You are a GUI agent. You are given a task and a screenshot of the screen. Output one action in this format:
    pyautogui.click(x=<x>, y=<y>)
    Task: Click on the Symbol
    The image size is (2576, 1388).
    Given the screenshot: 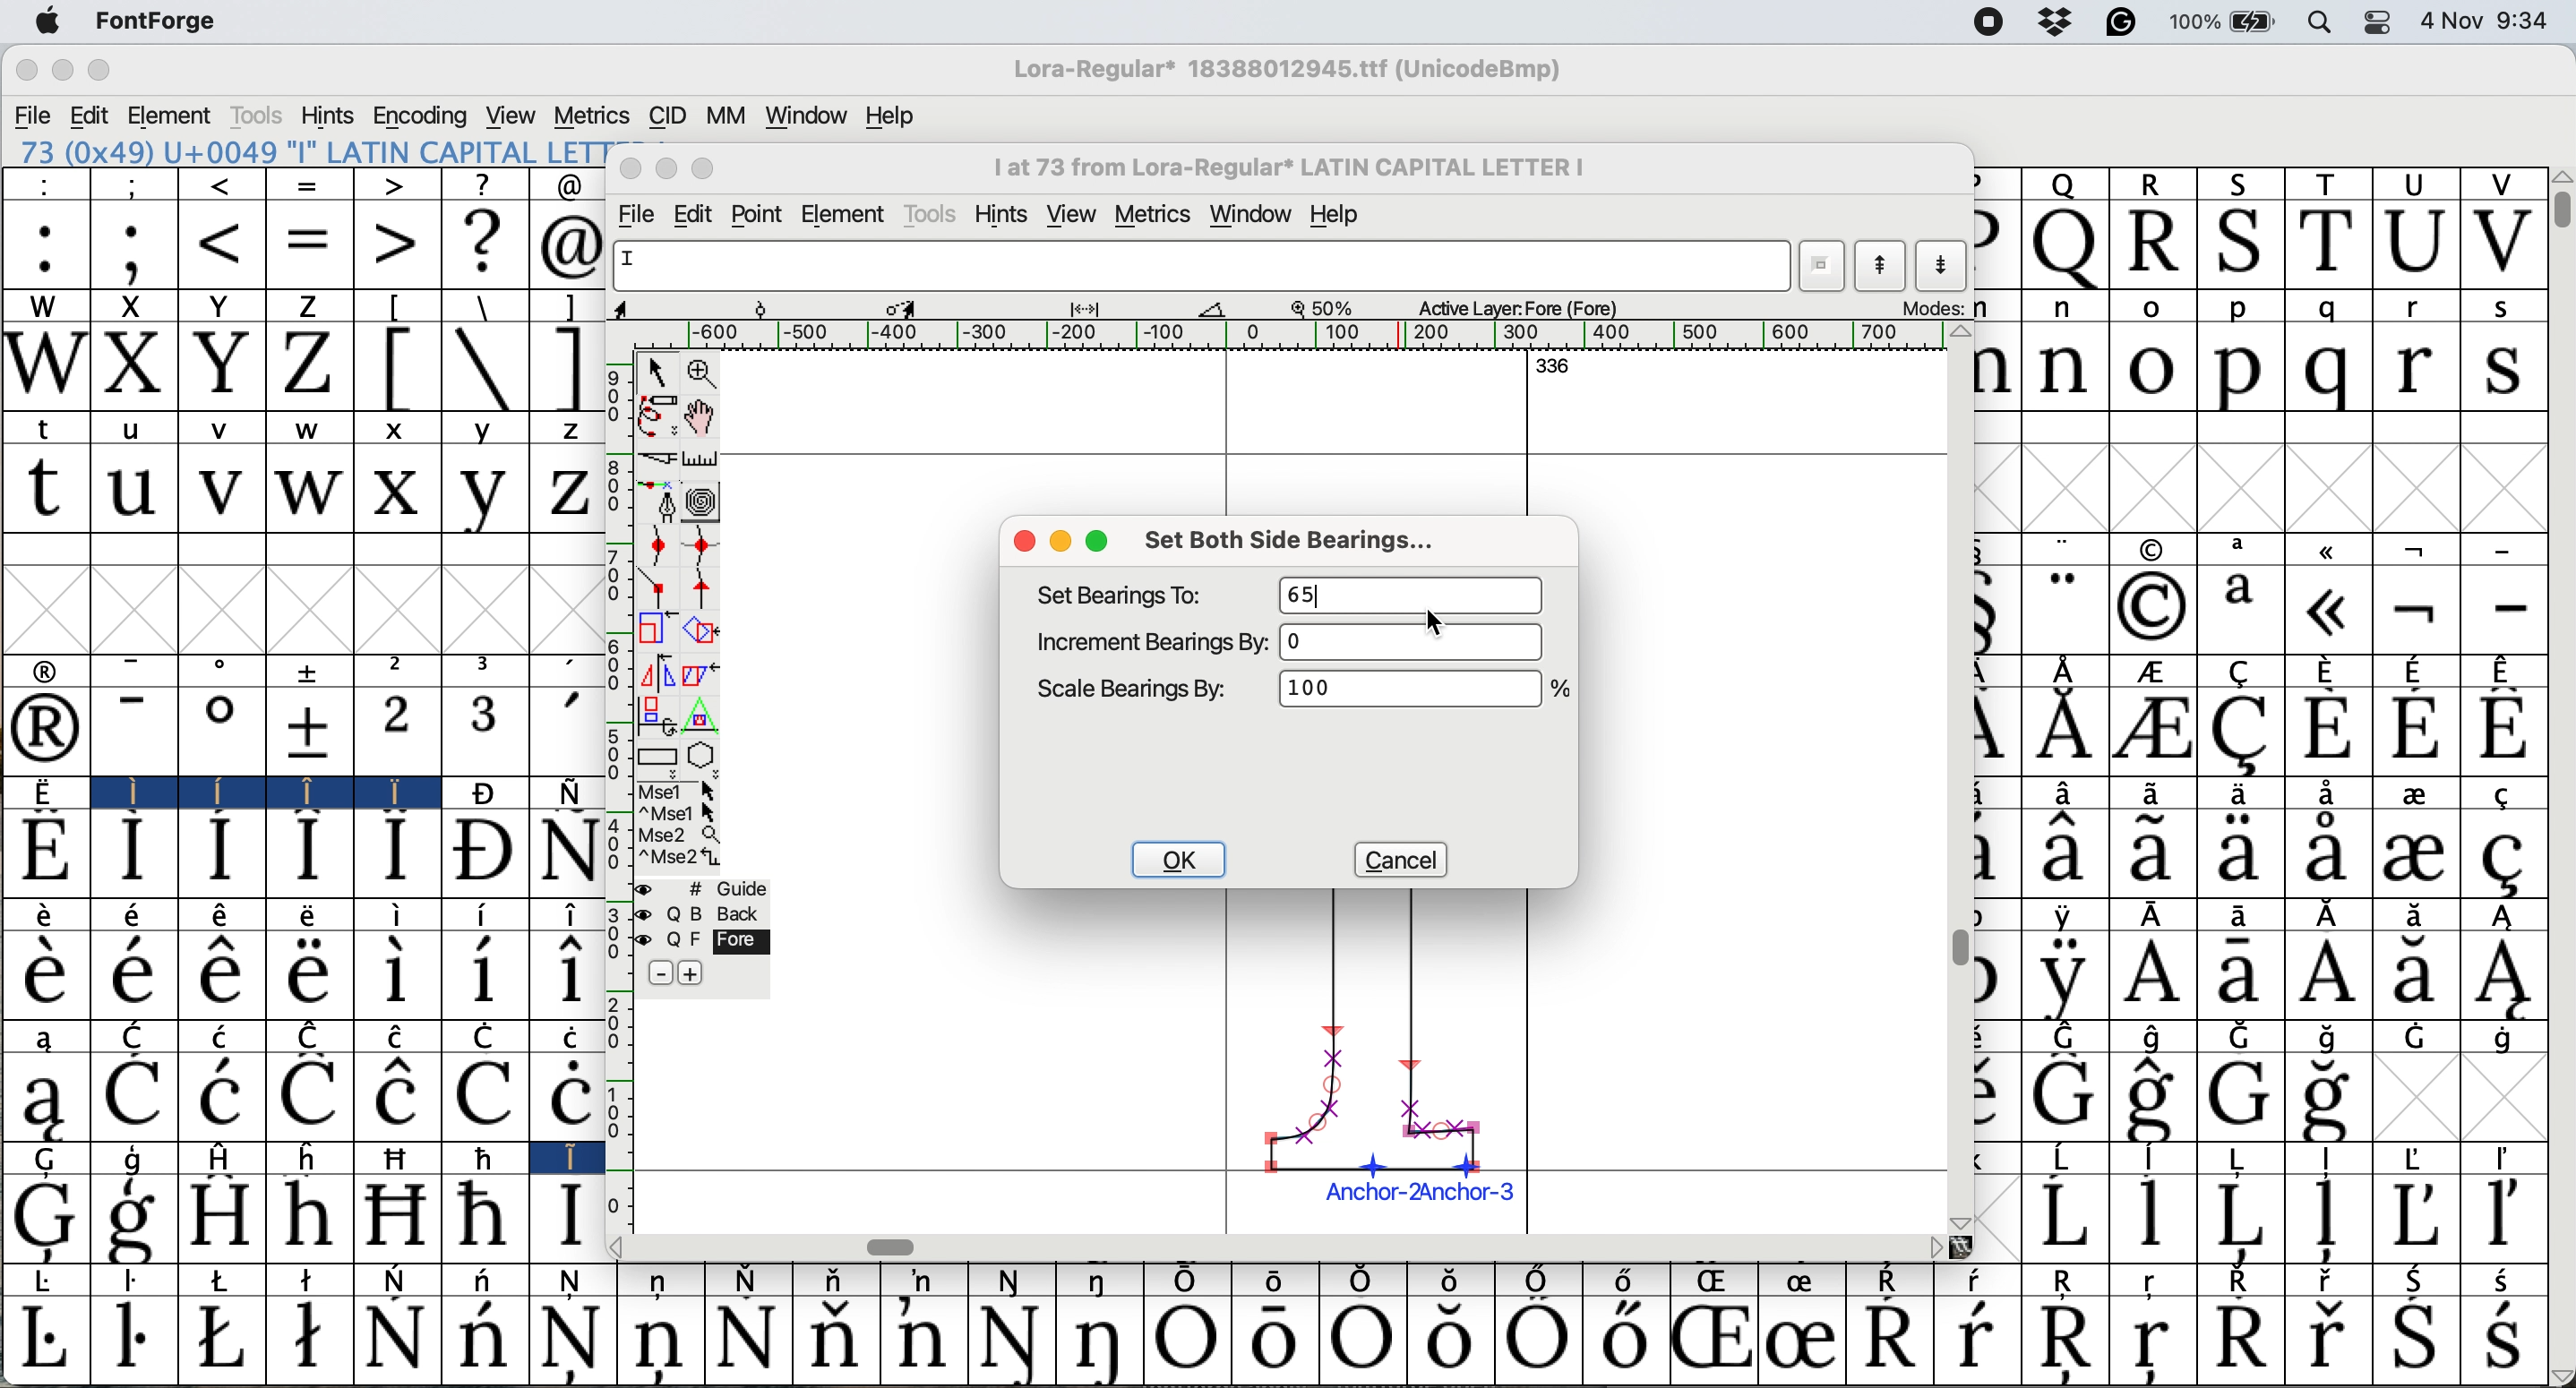 What is the action you would take?
    pyautogui.click(x=2068, y=1035)
    